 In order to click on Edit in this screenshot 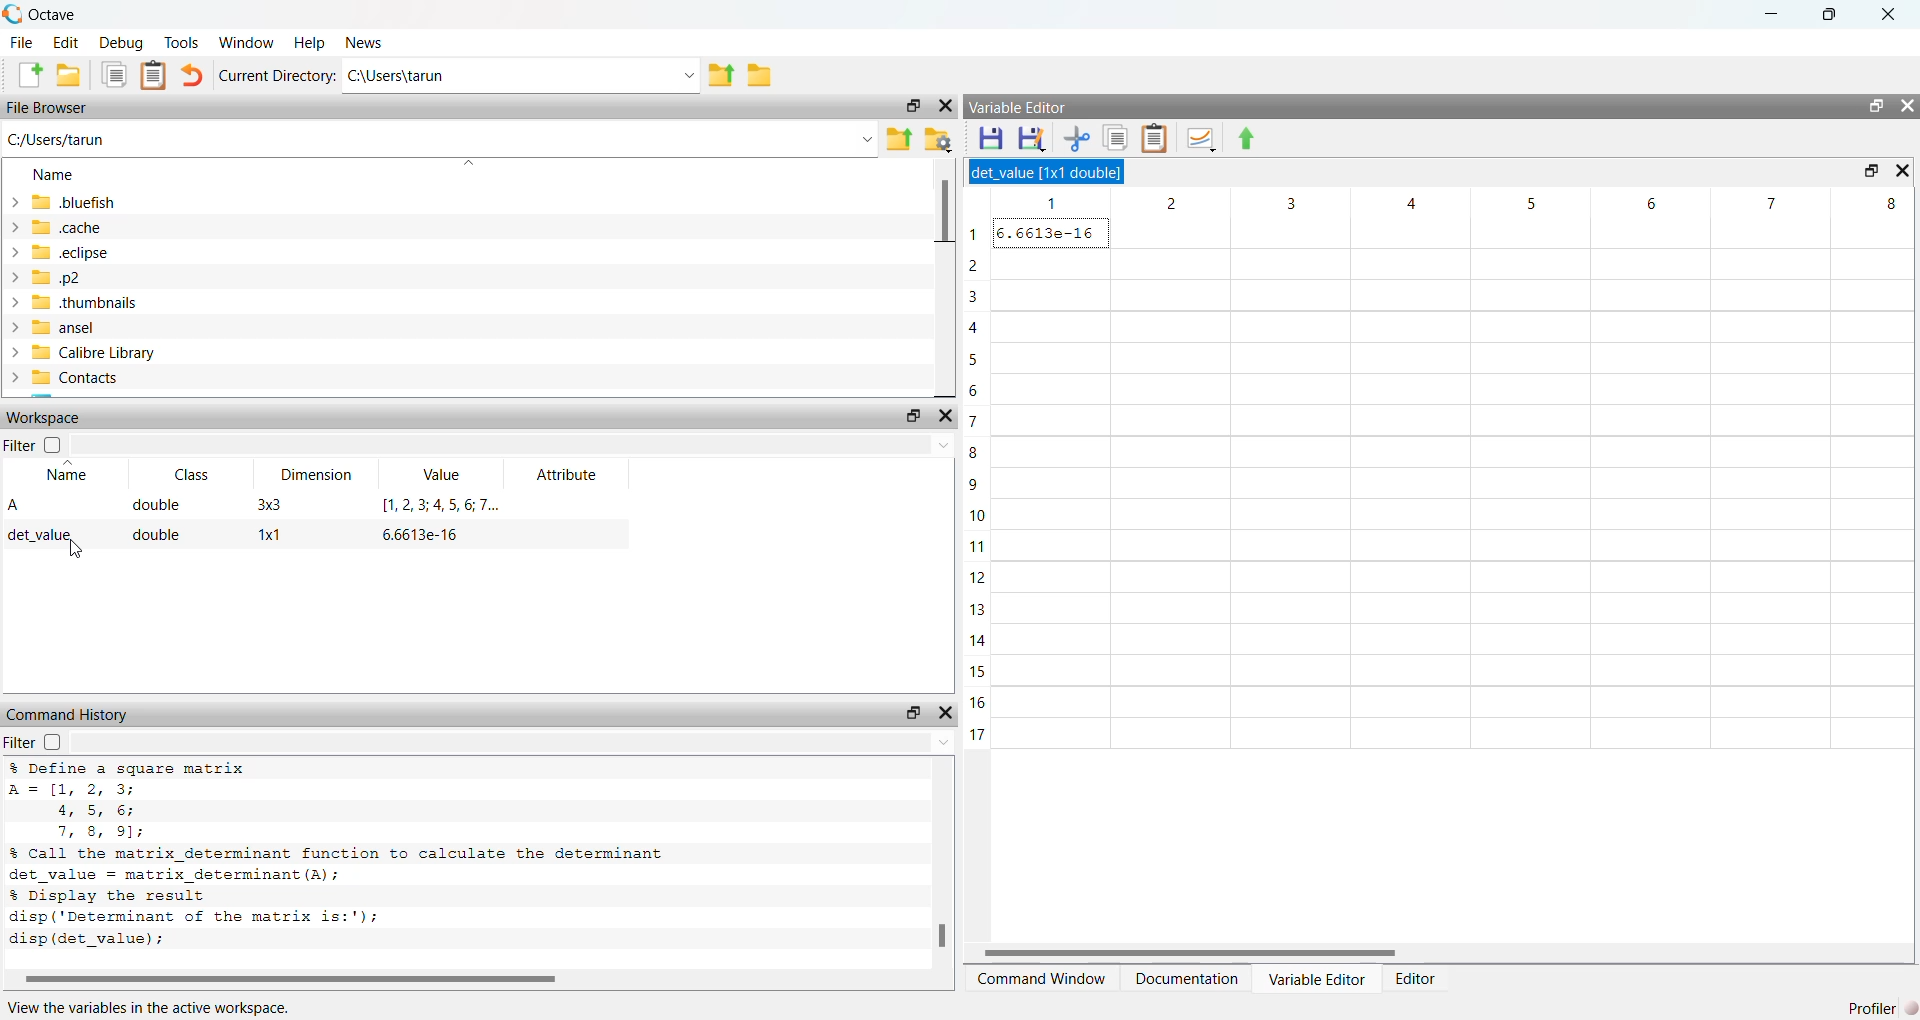, I will do `click(68, 43)`.